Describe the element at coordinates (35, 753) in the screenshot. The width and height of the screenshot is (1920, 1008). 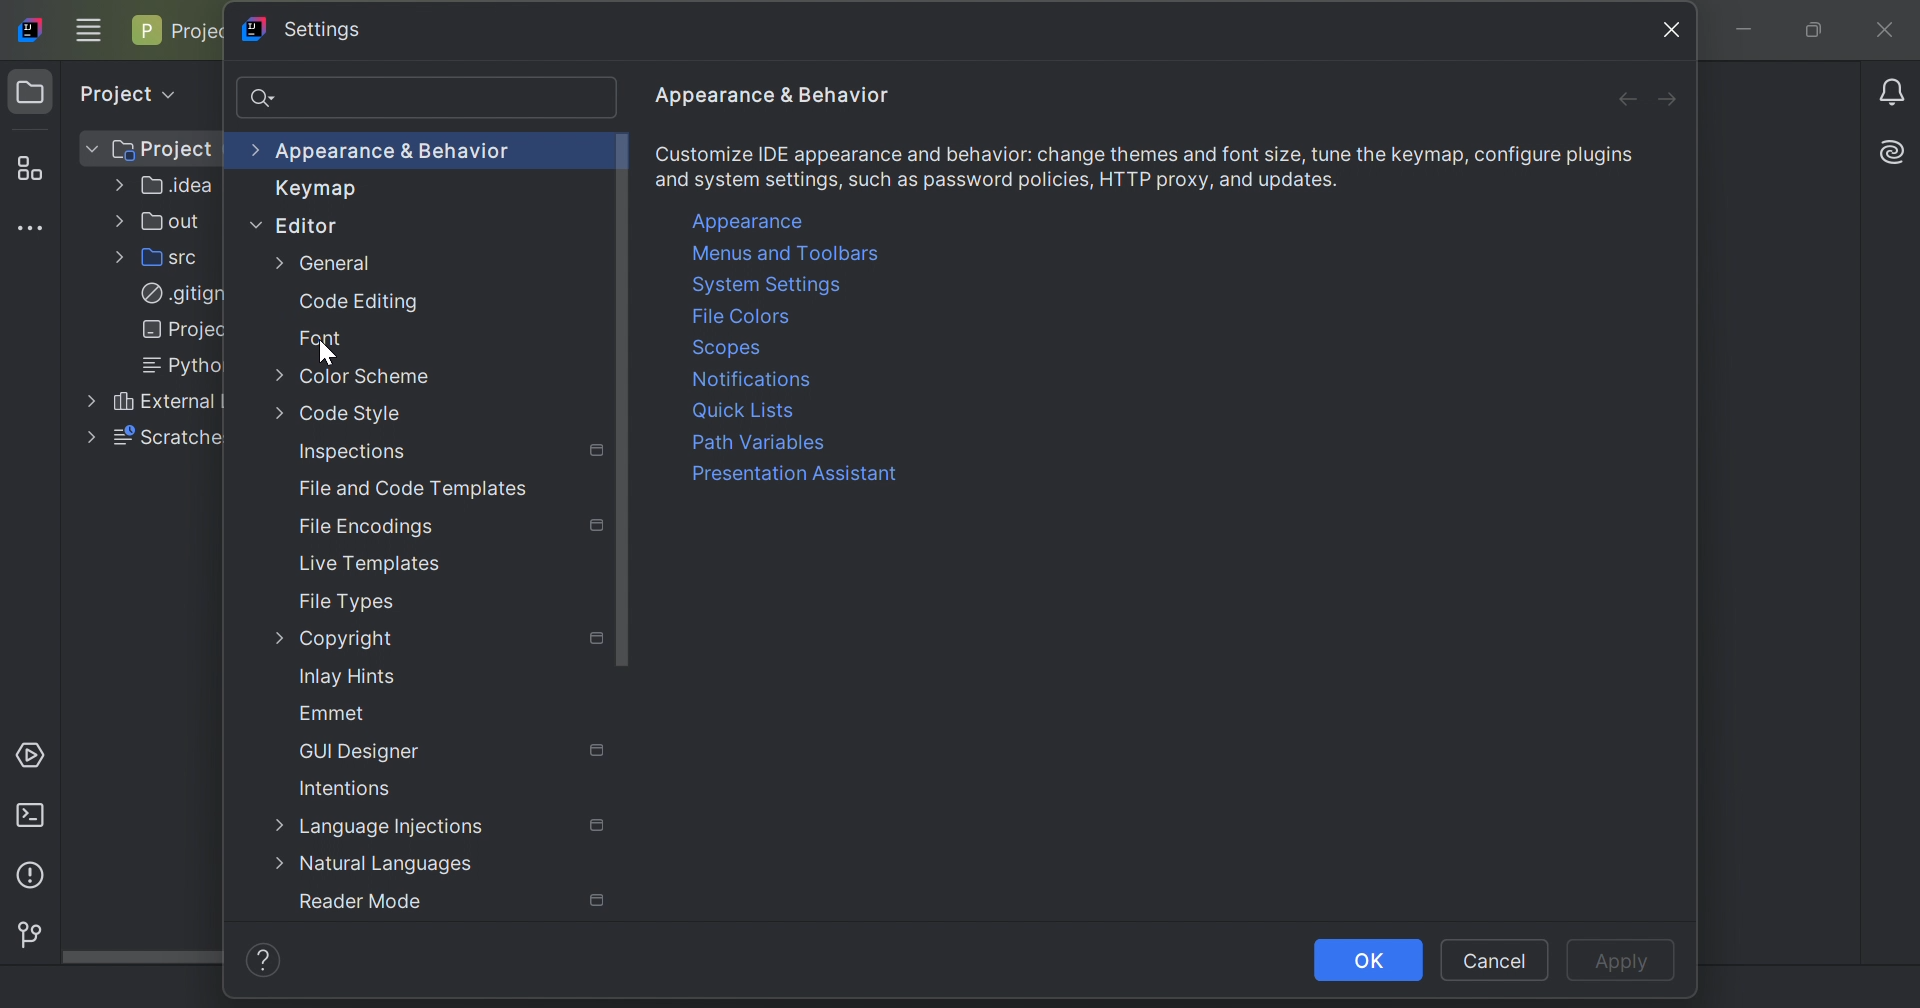
I see `Services` at that location.